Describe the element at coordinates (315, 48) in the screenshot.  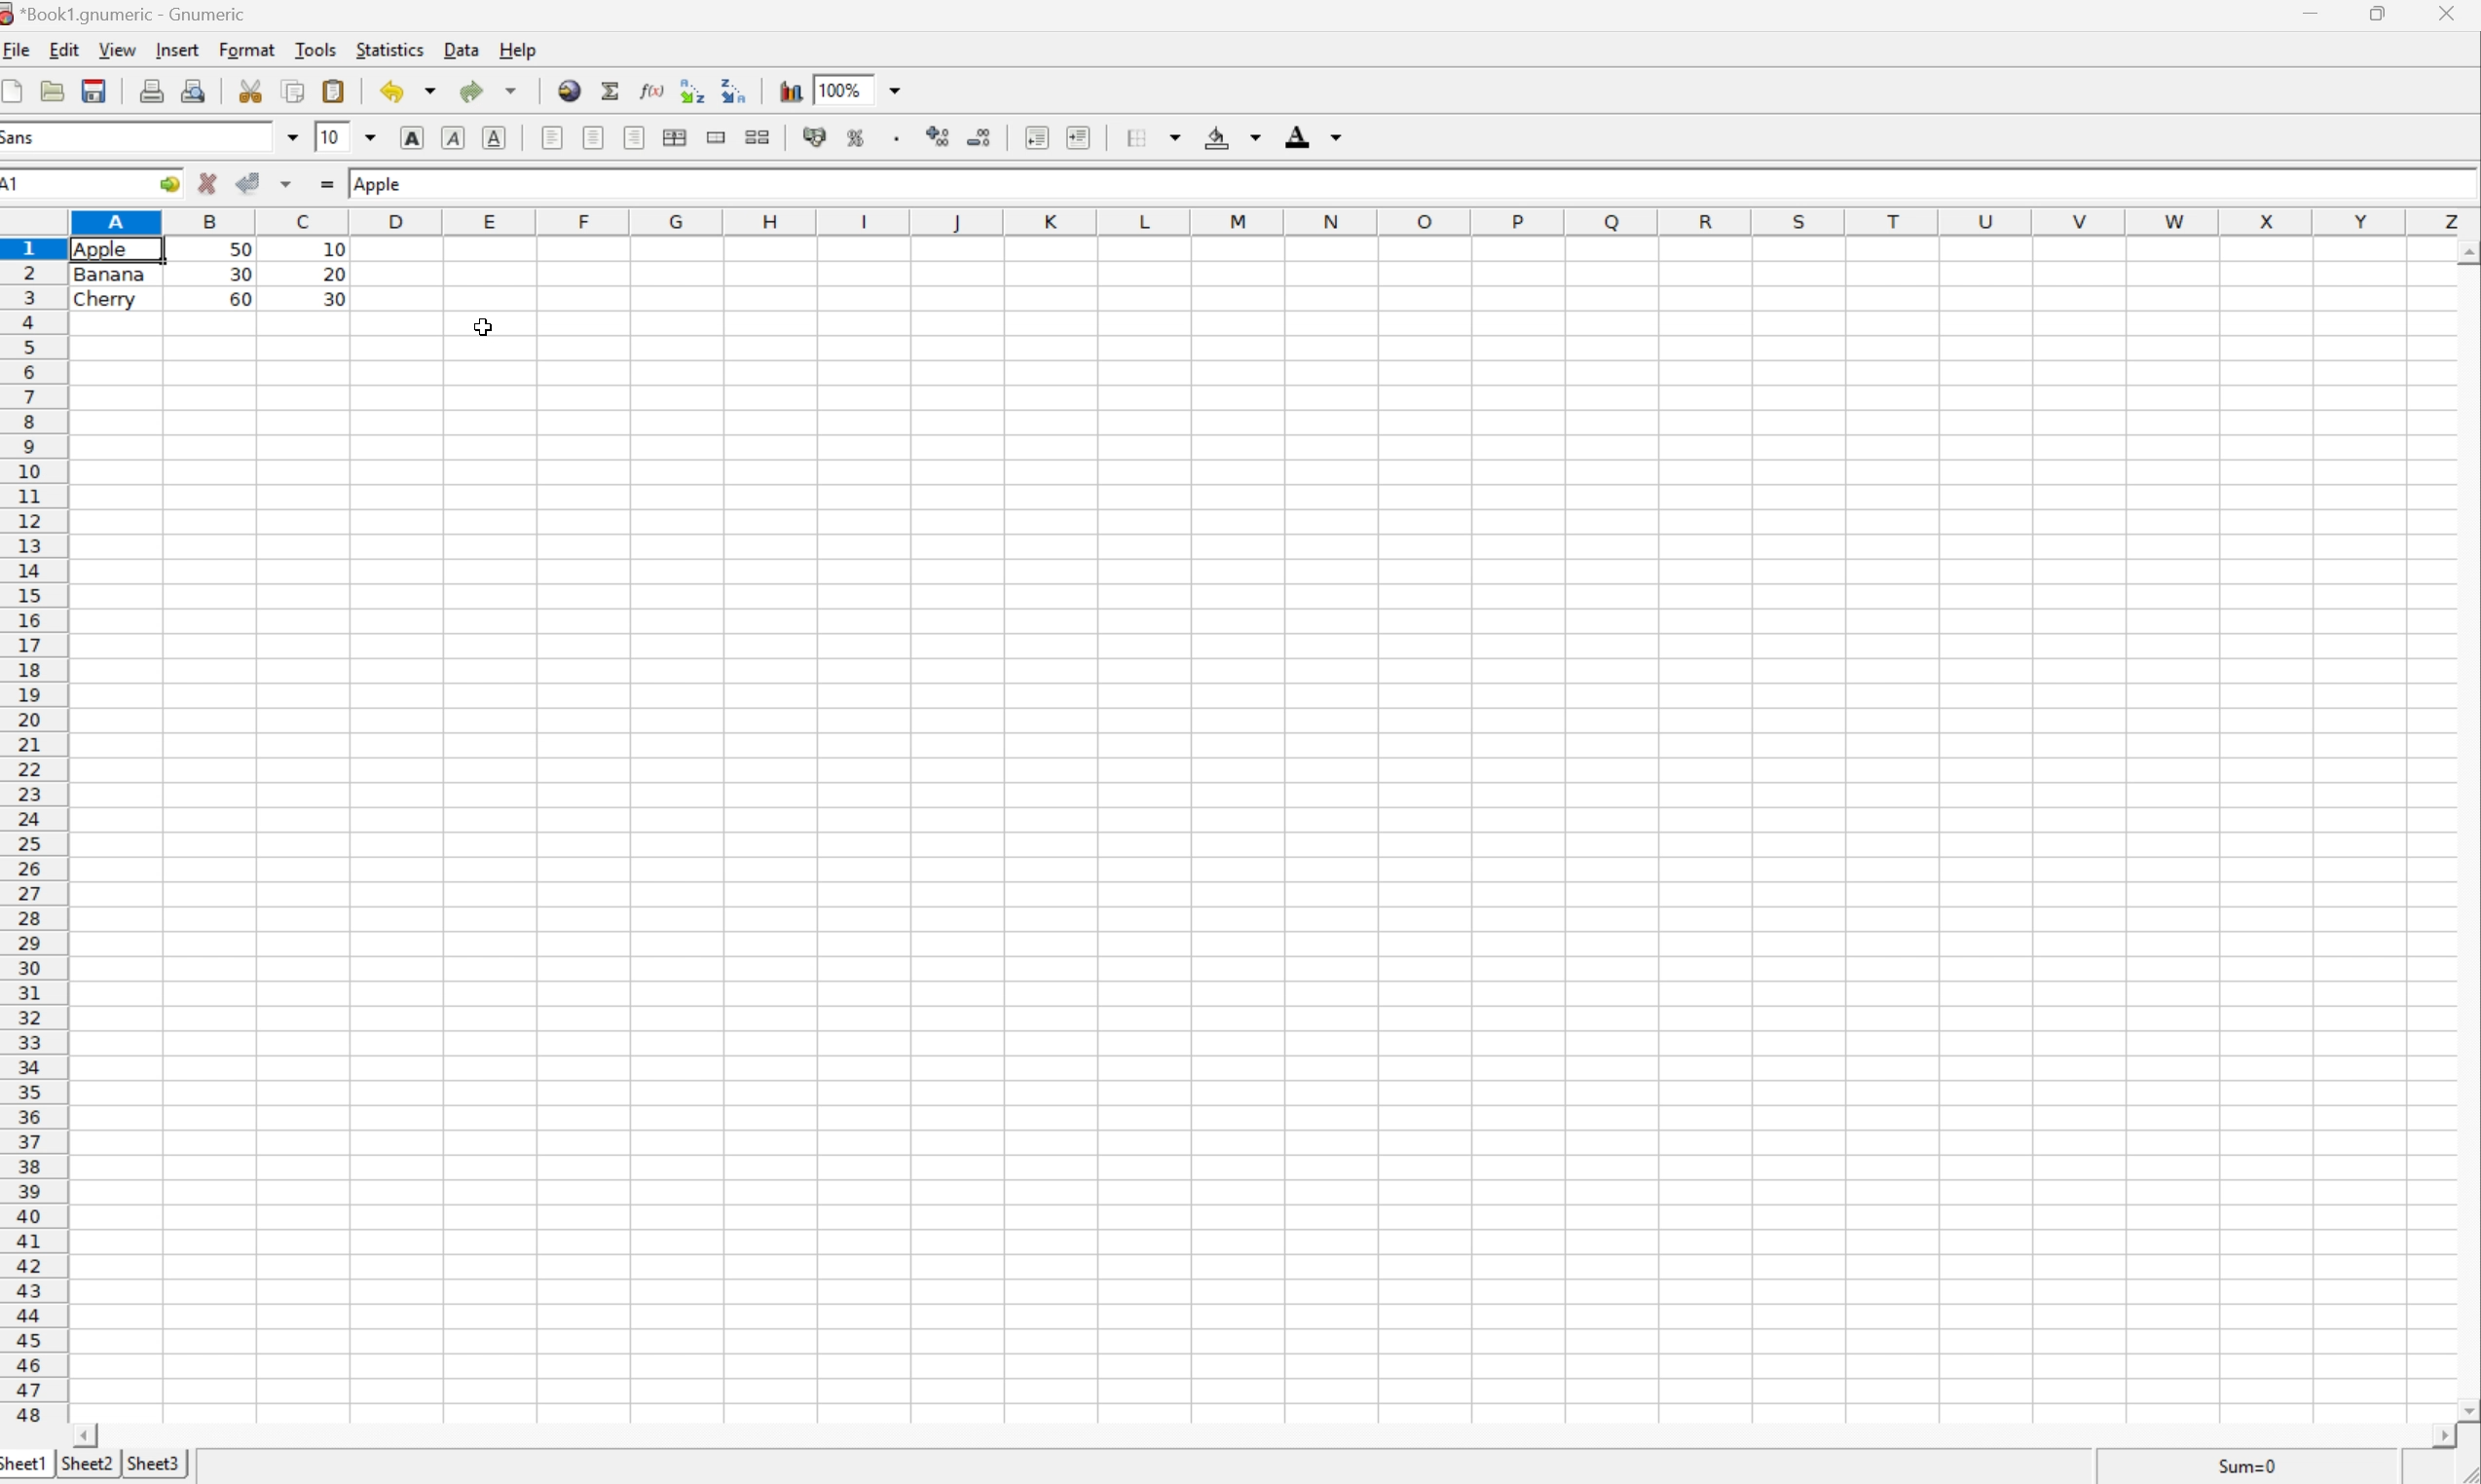
I see `tools` at that location.